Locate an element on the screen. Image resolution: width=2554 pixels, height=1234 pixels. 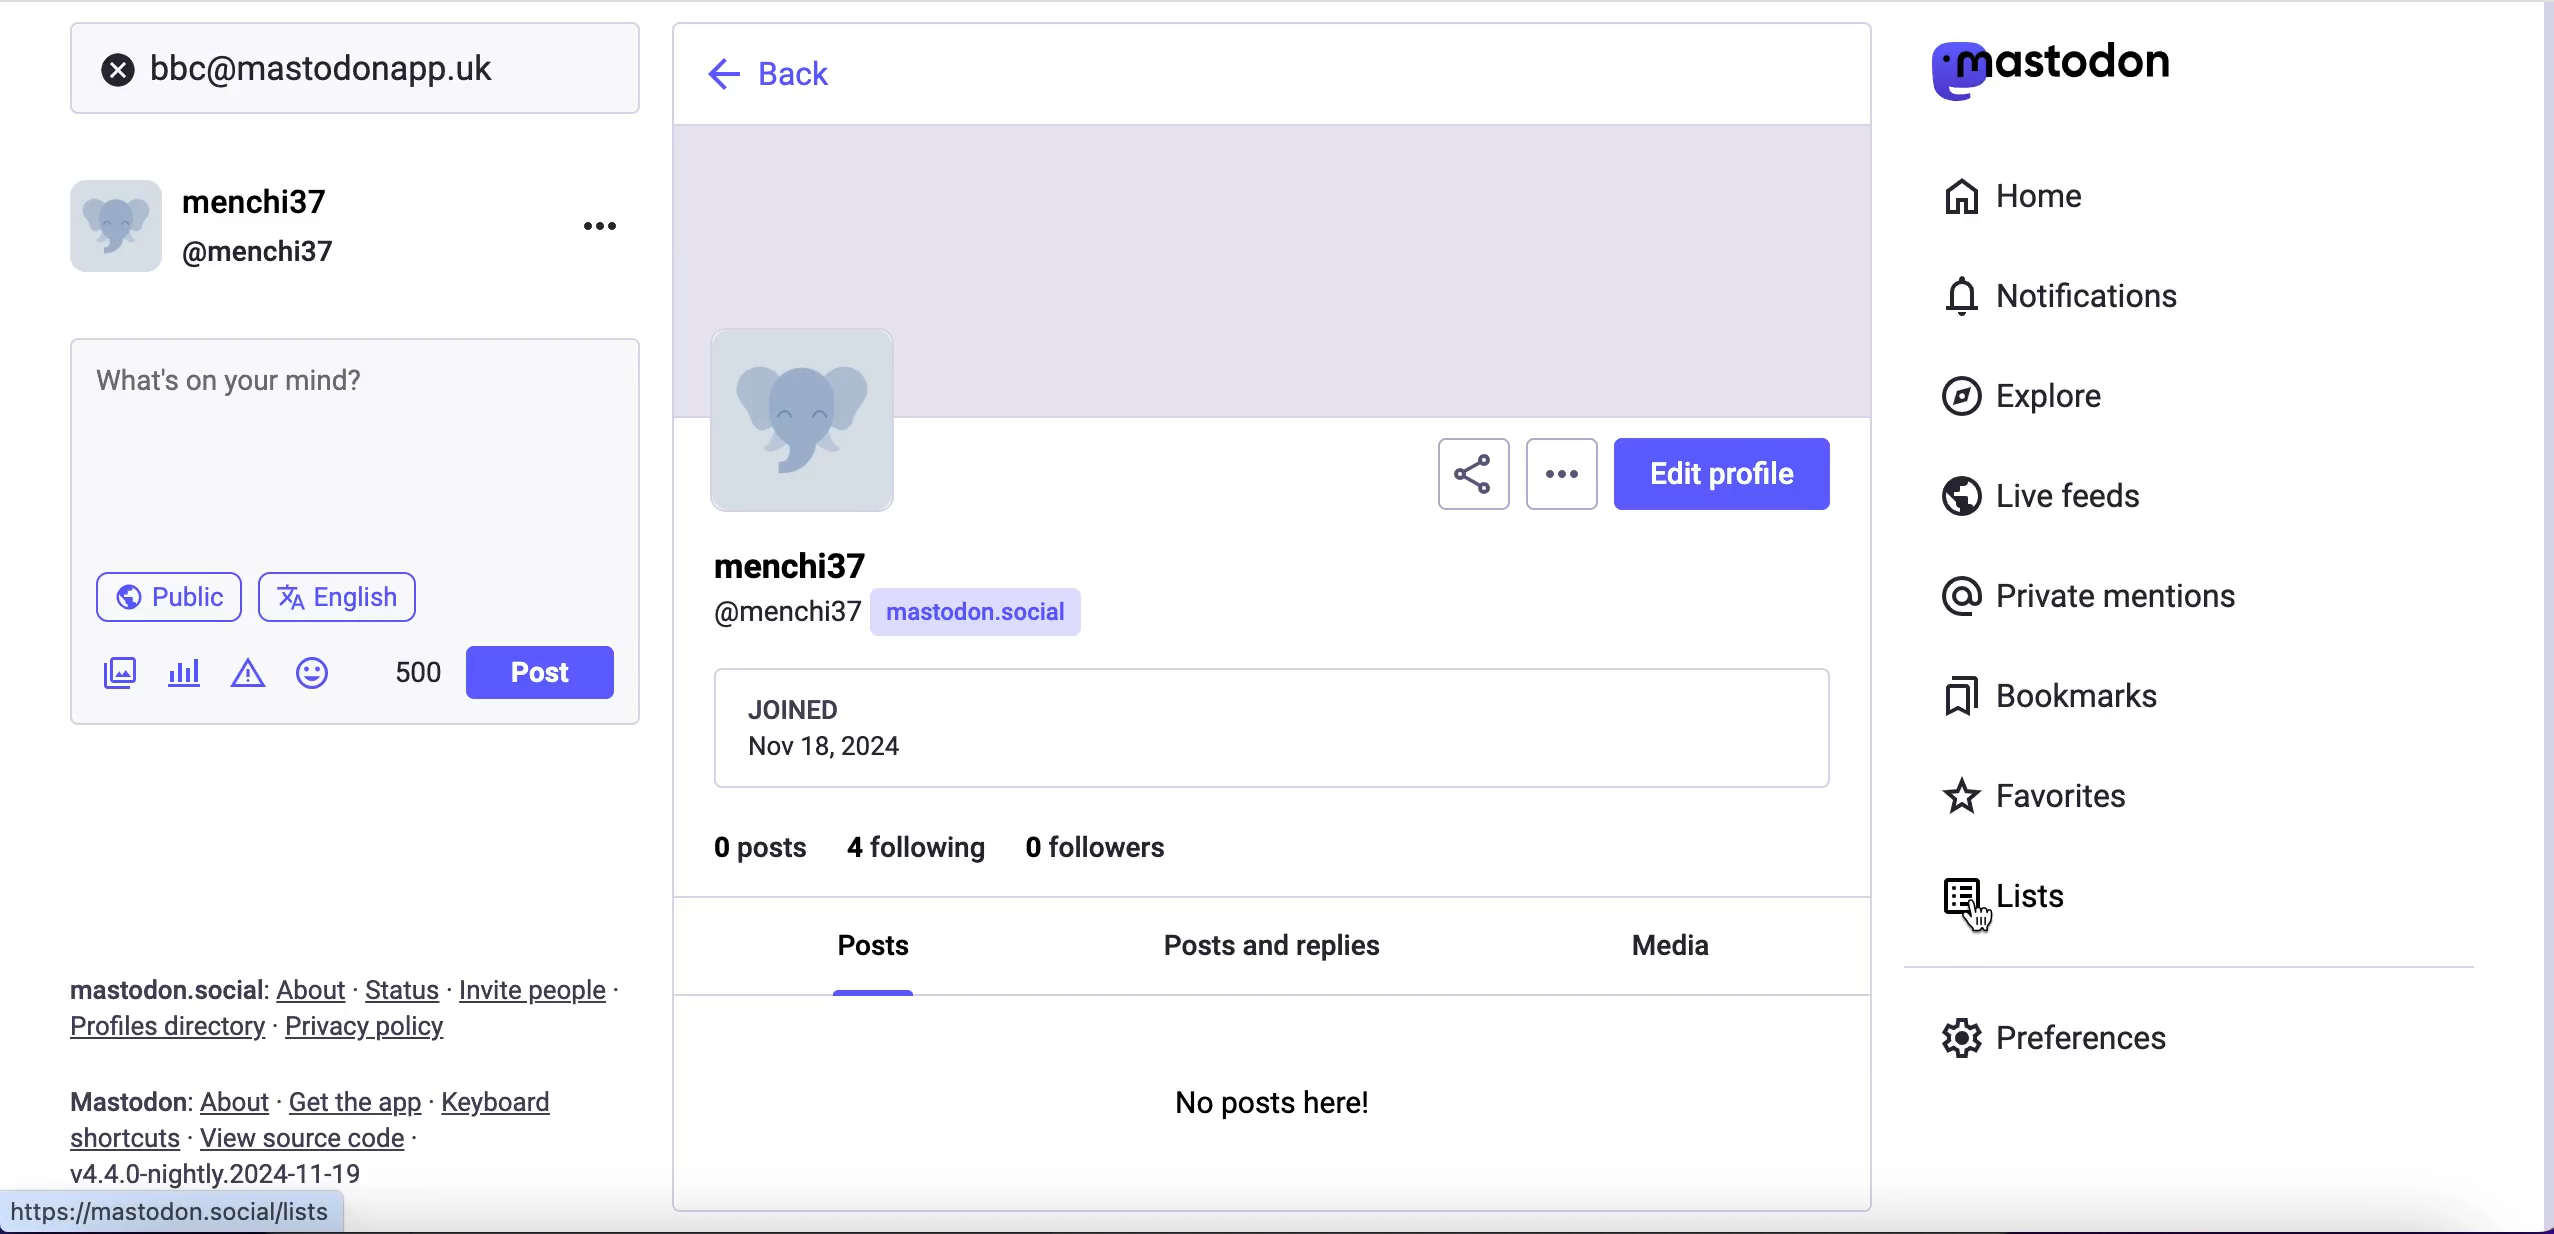
about is located at coordinates (239, 1103).